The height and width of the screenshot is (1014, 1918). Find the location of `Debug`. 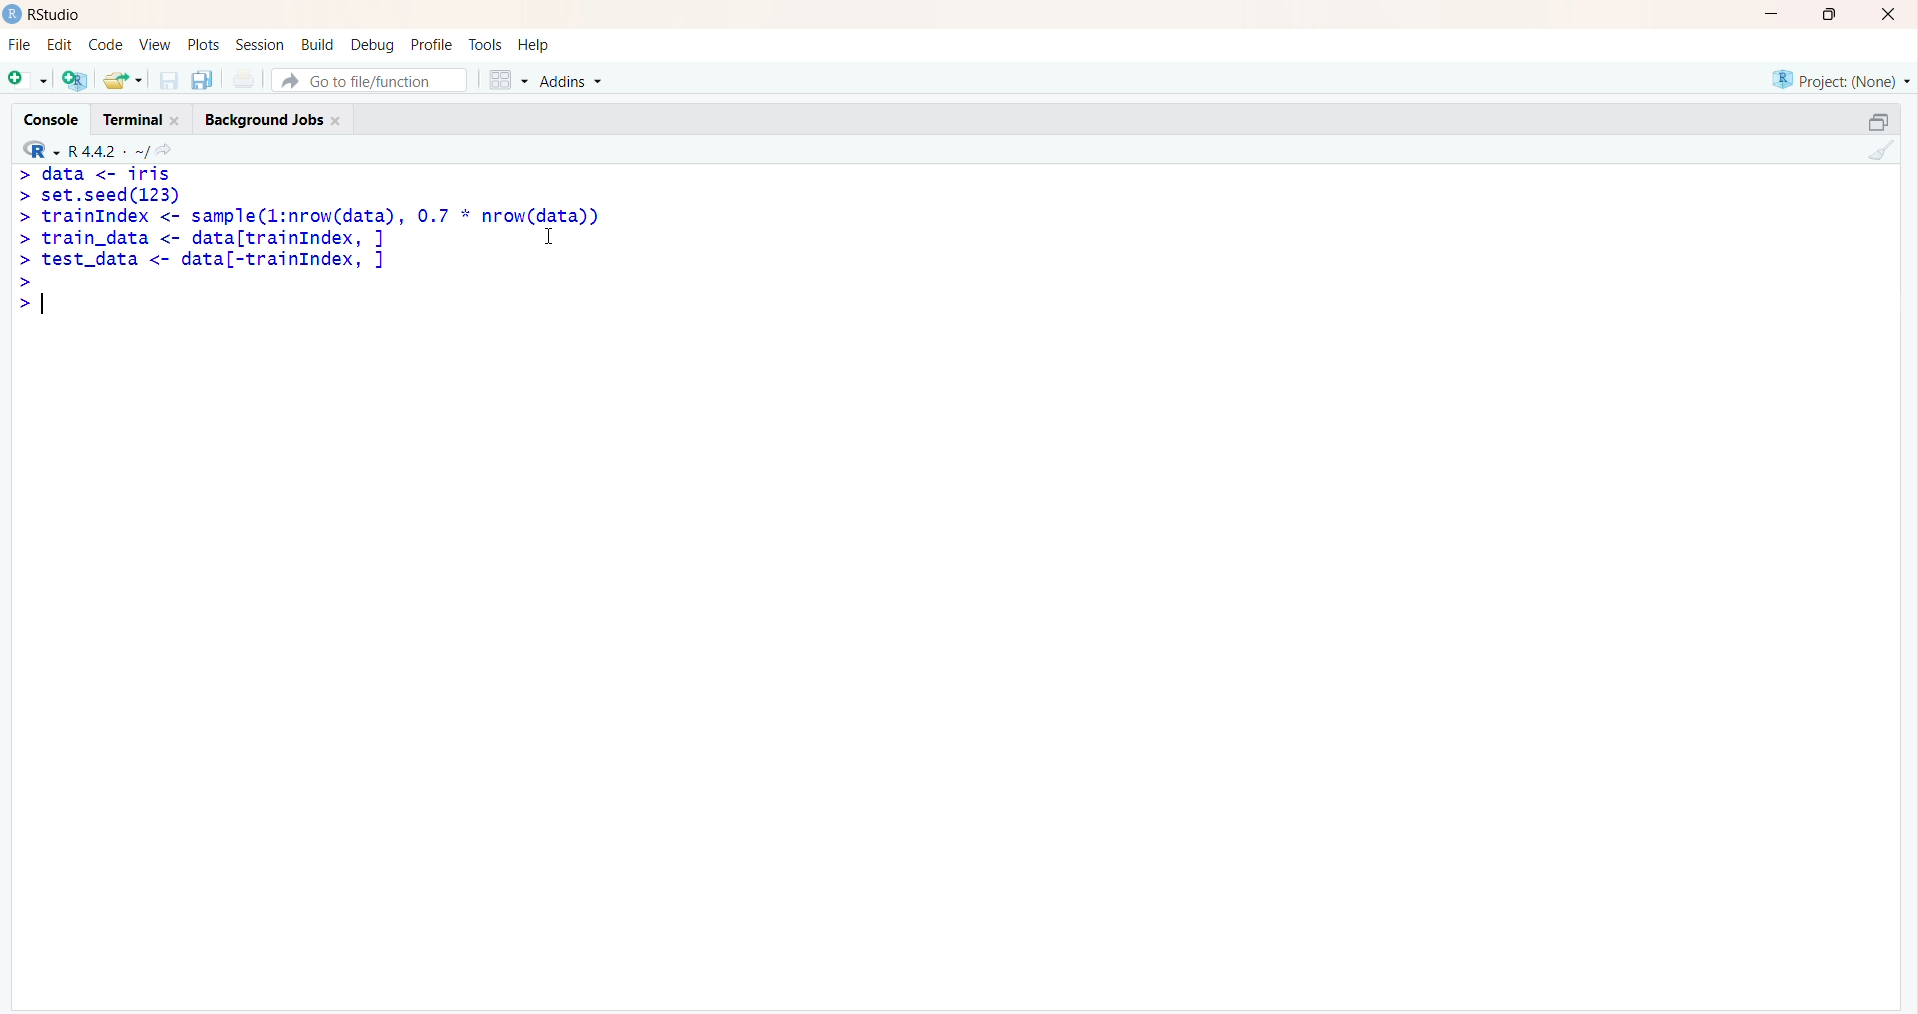

Debug is located at coordinates (374, 43).